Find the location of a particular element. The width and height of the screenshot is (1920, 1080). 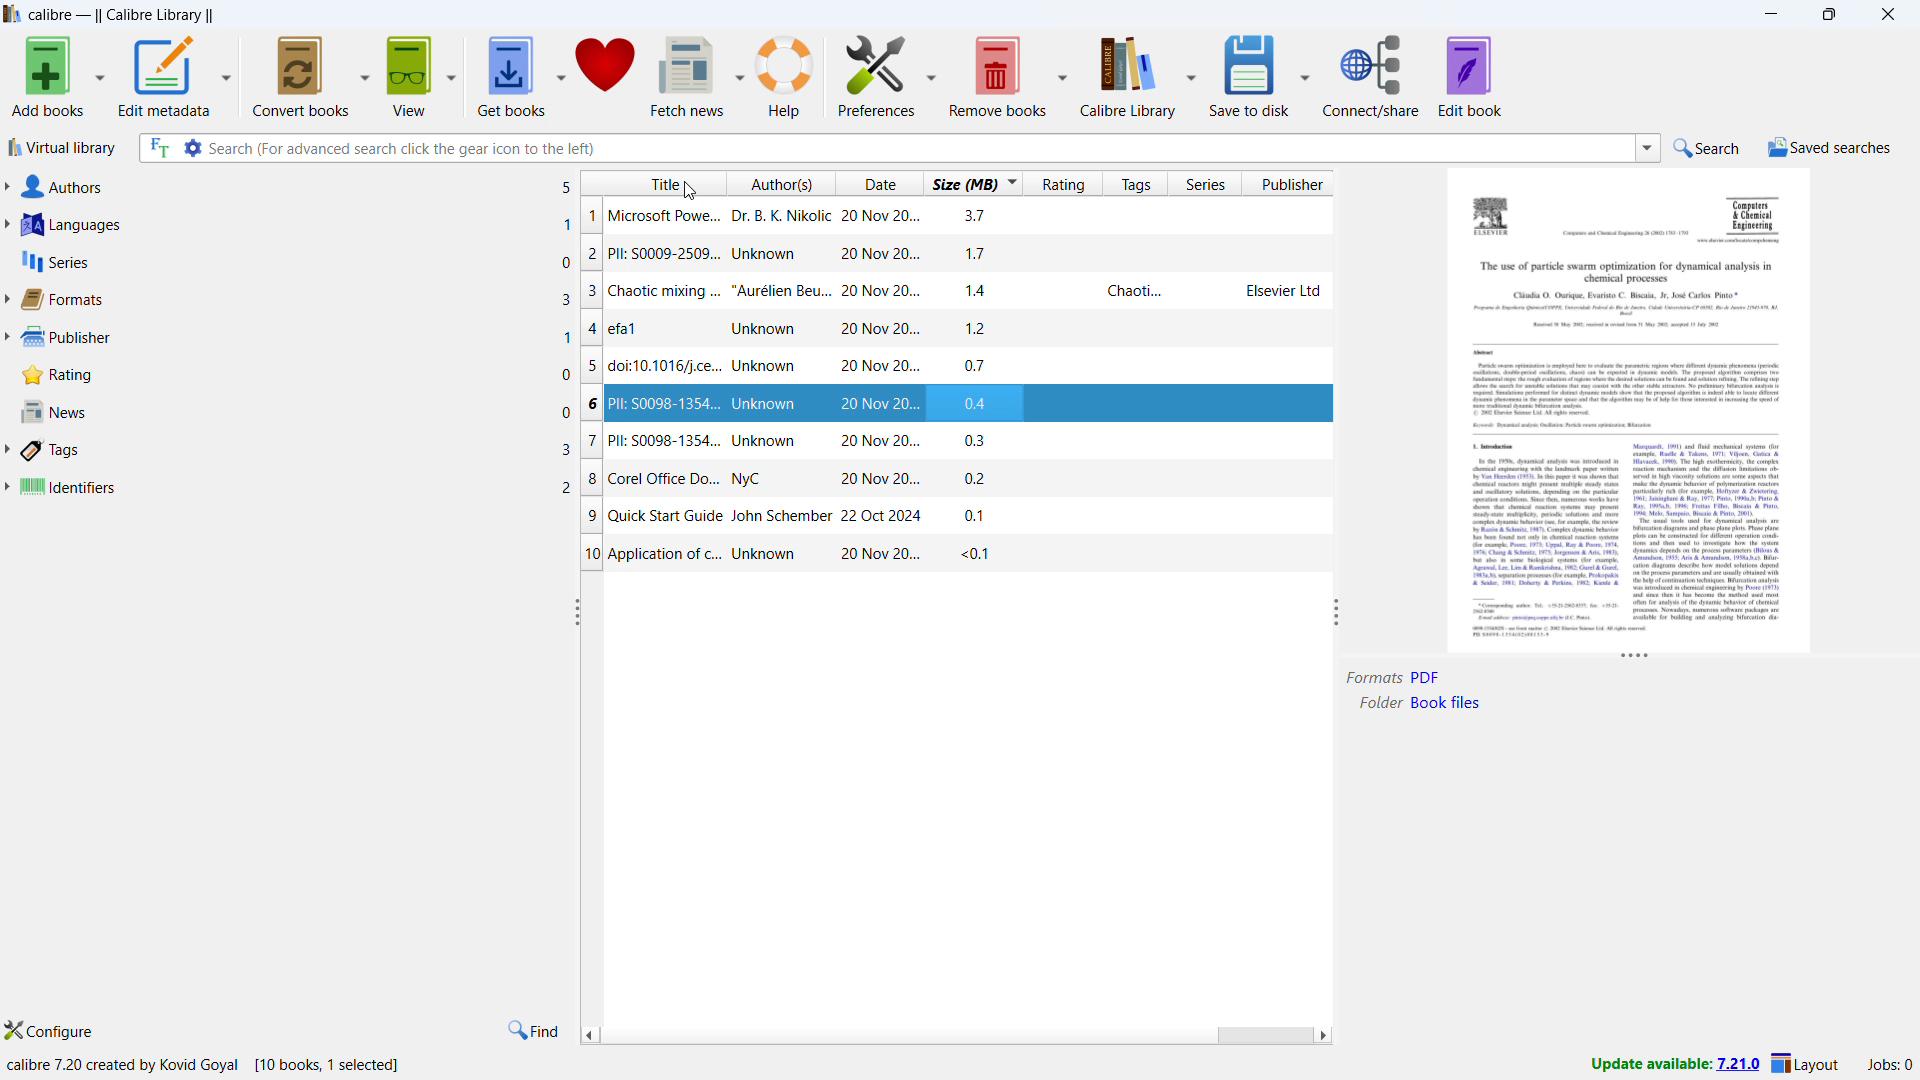

convert books options is located at coordinates (363, 77).